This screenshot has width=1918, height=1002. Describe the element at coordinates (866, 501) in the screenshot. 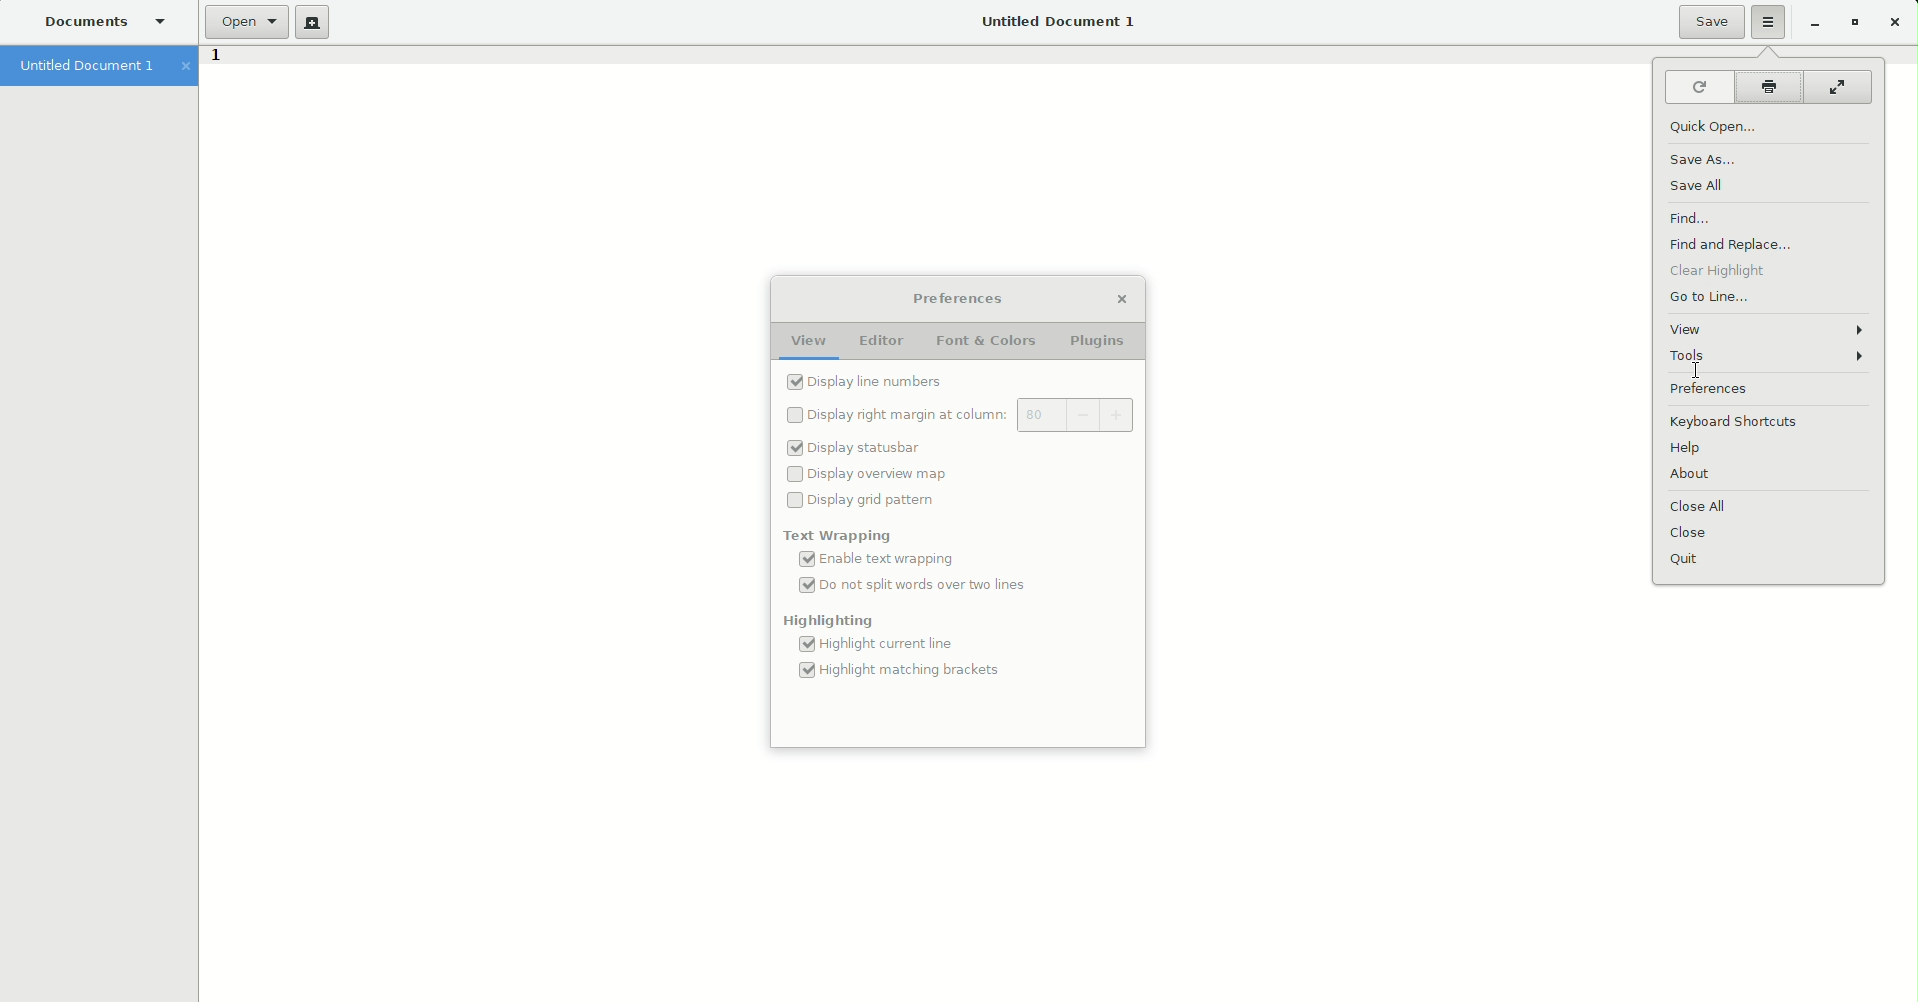

I see `Display grid pattern` at that location.